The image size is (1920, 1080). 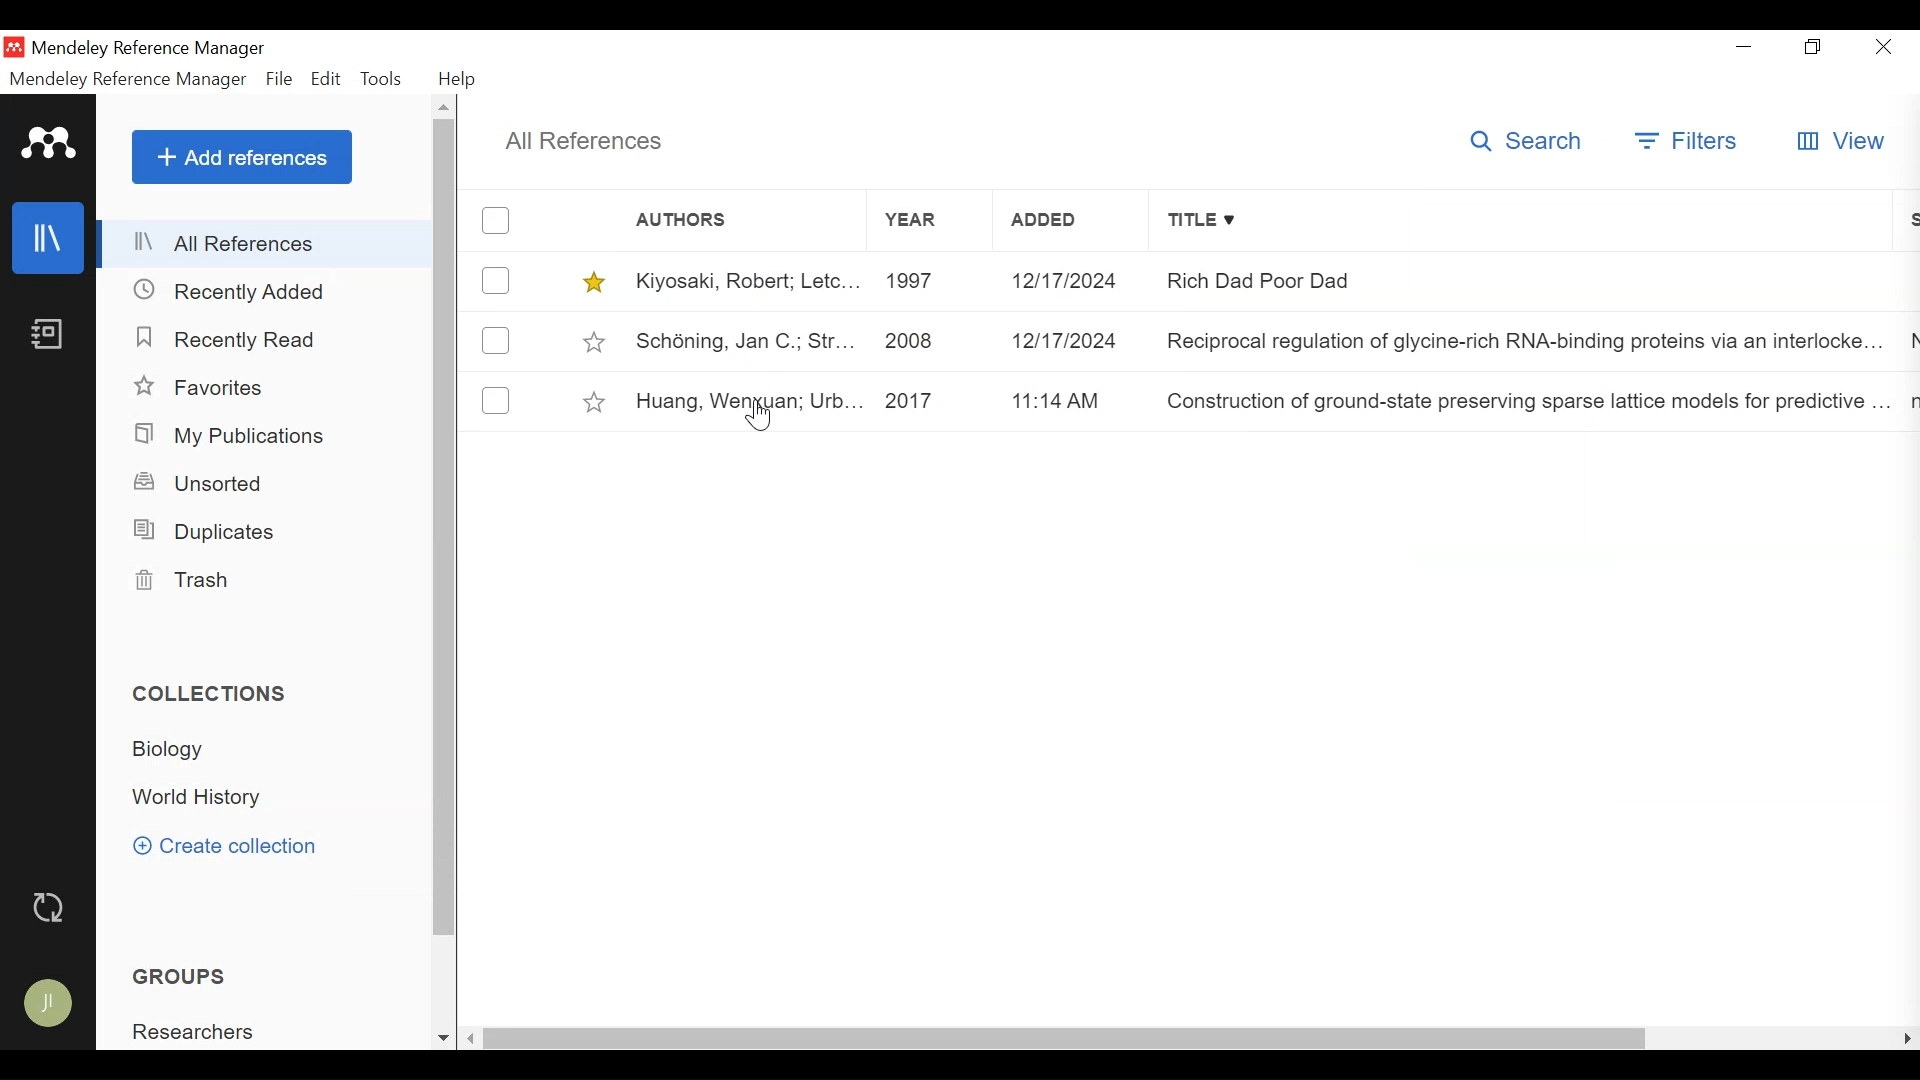 I want to click on Collections, so click(x=212, y=696).